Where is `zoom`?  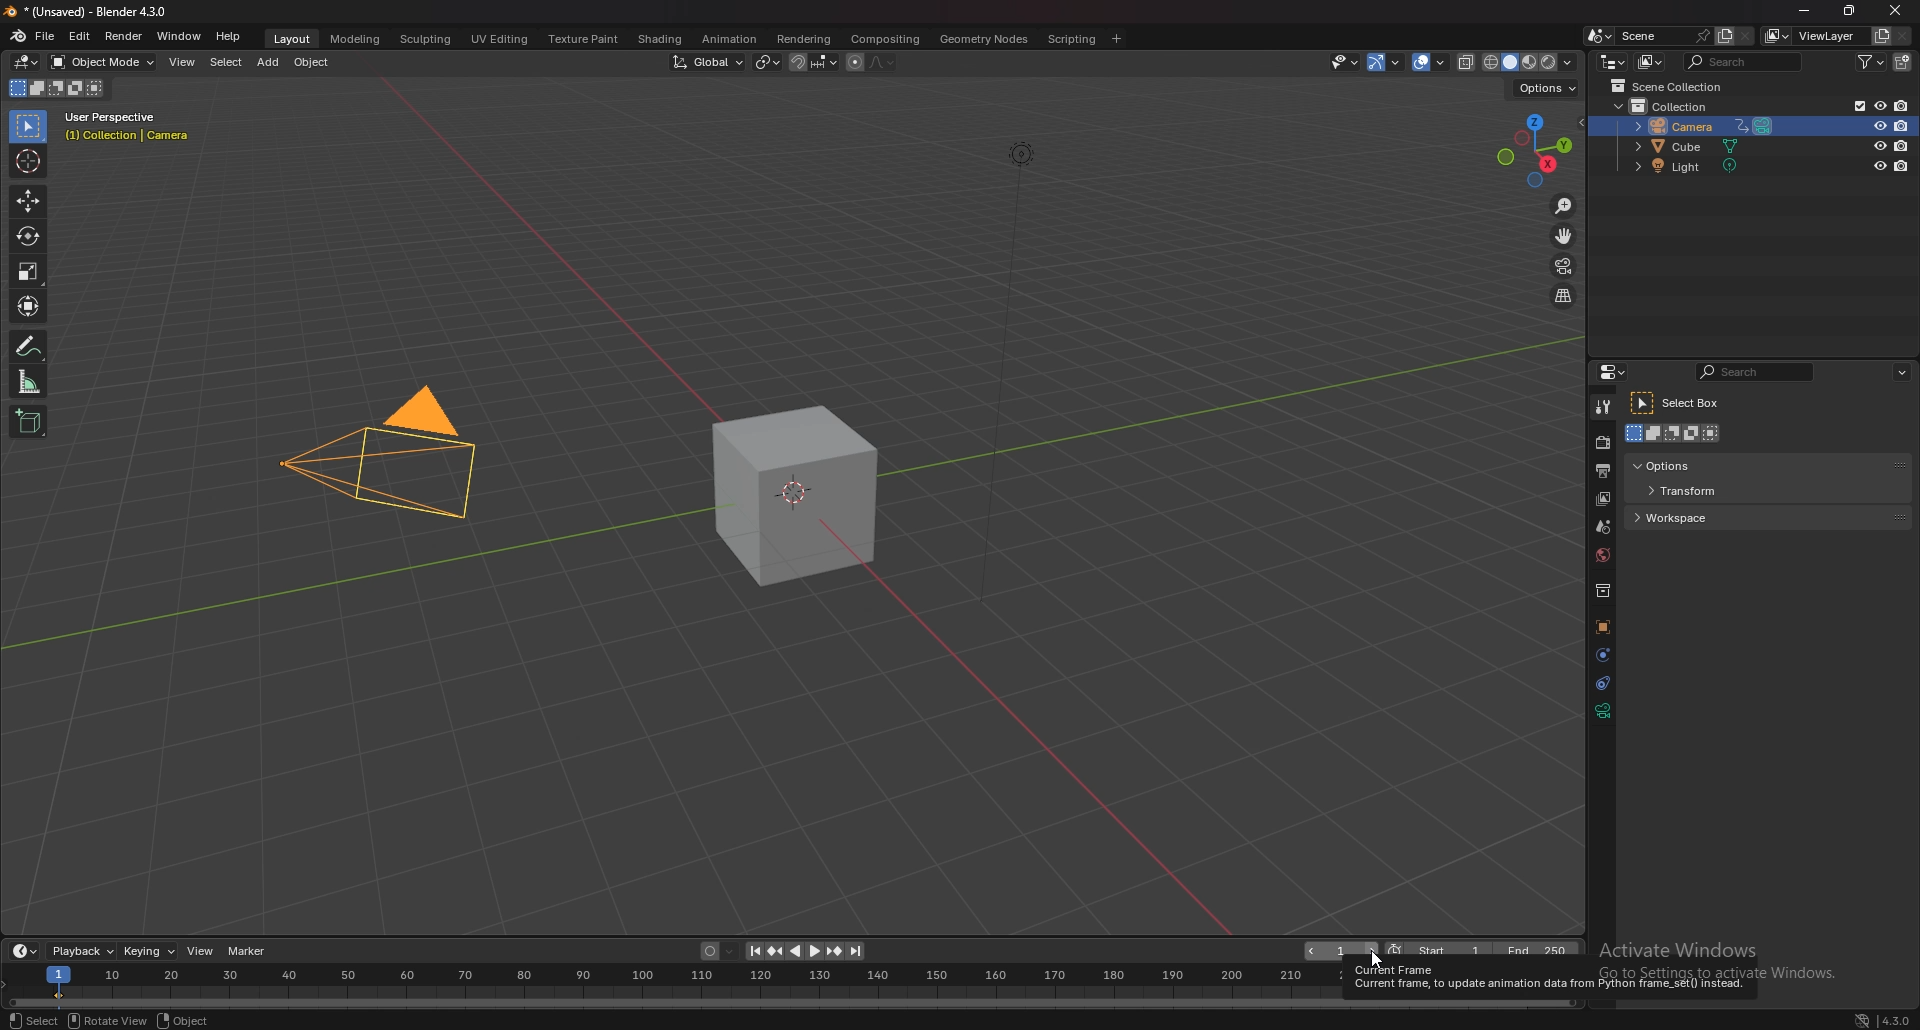 zoom is located at coordinates (1562, 205).